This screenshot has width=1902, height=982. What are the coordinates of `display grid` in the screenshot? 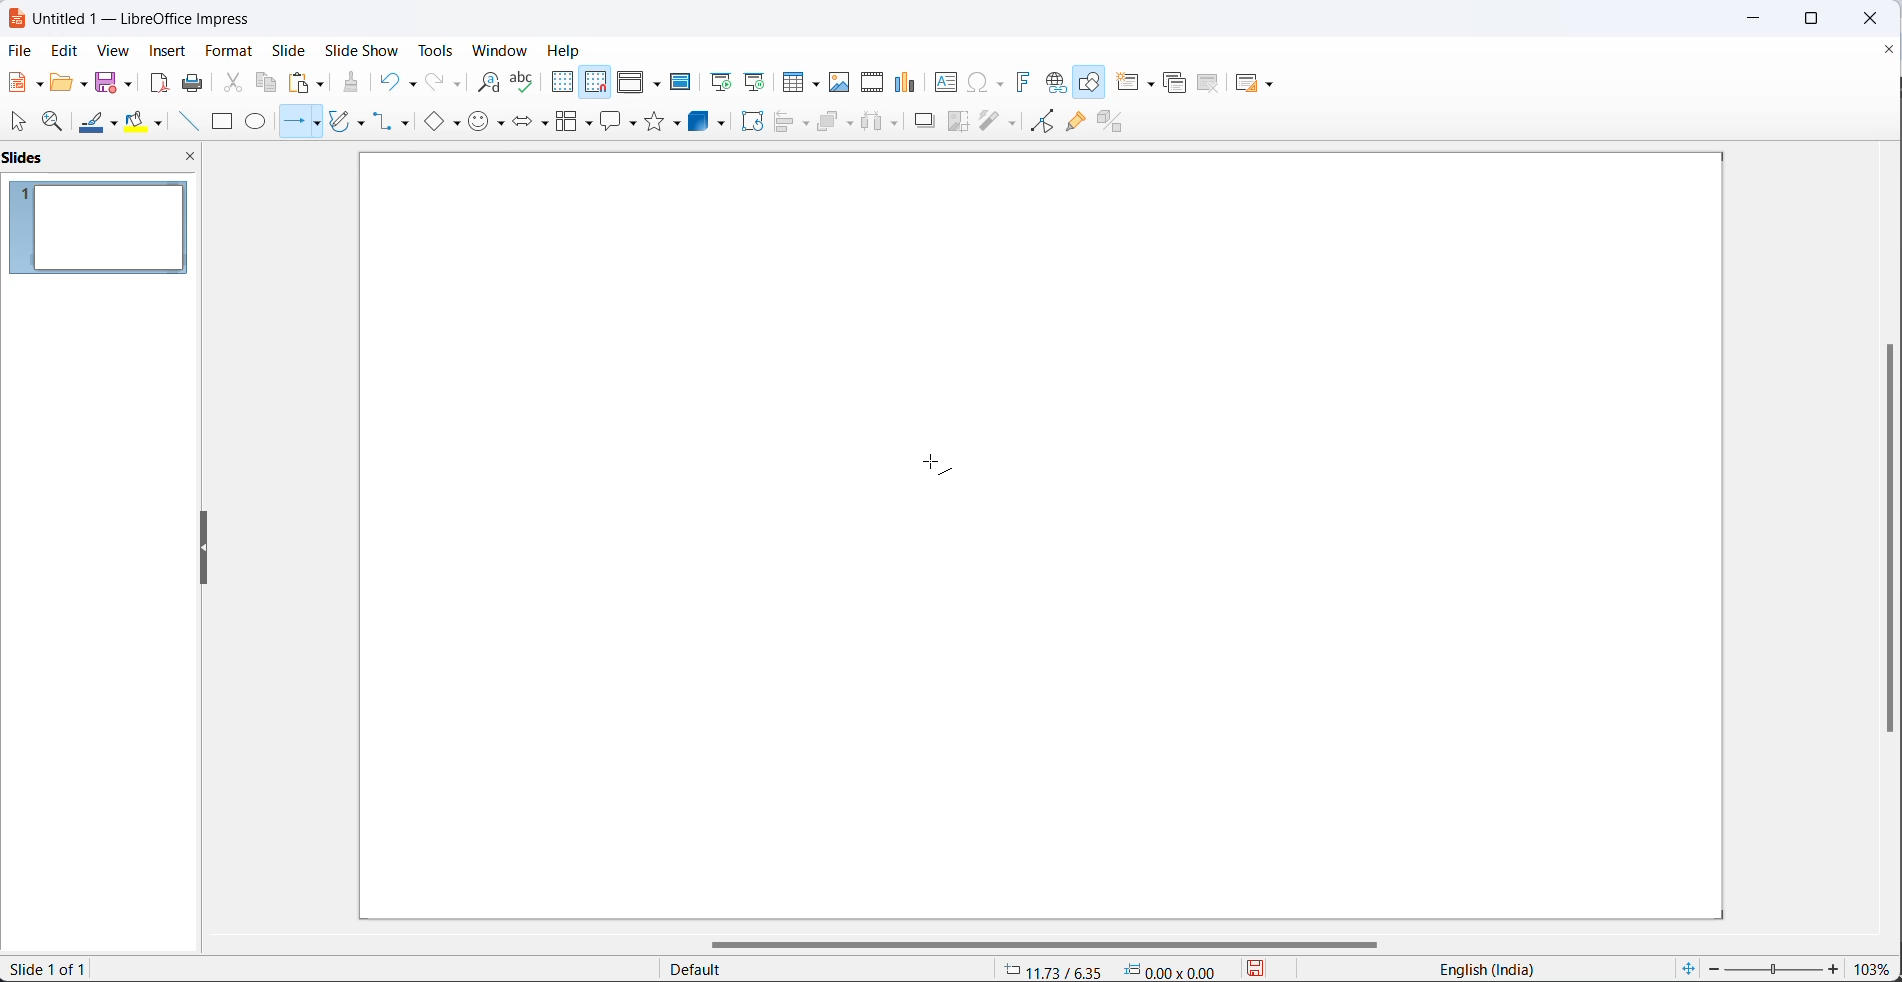 It's located at (562, 85).